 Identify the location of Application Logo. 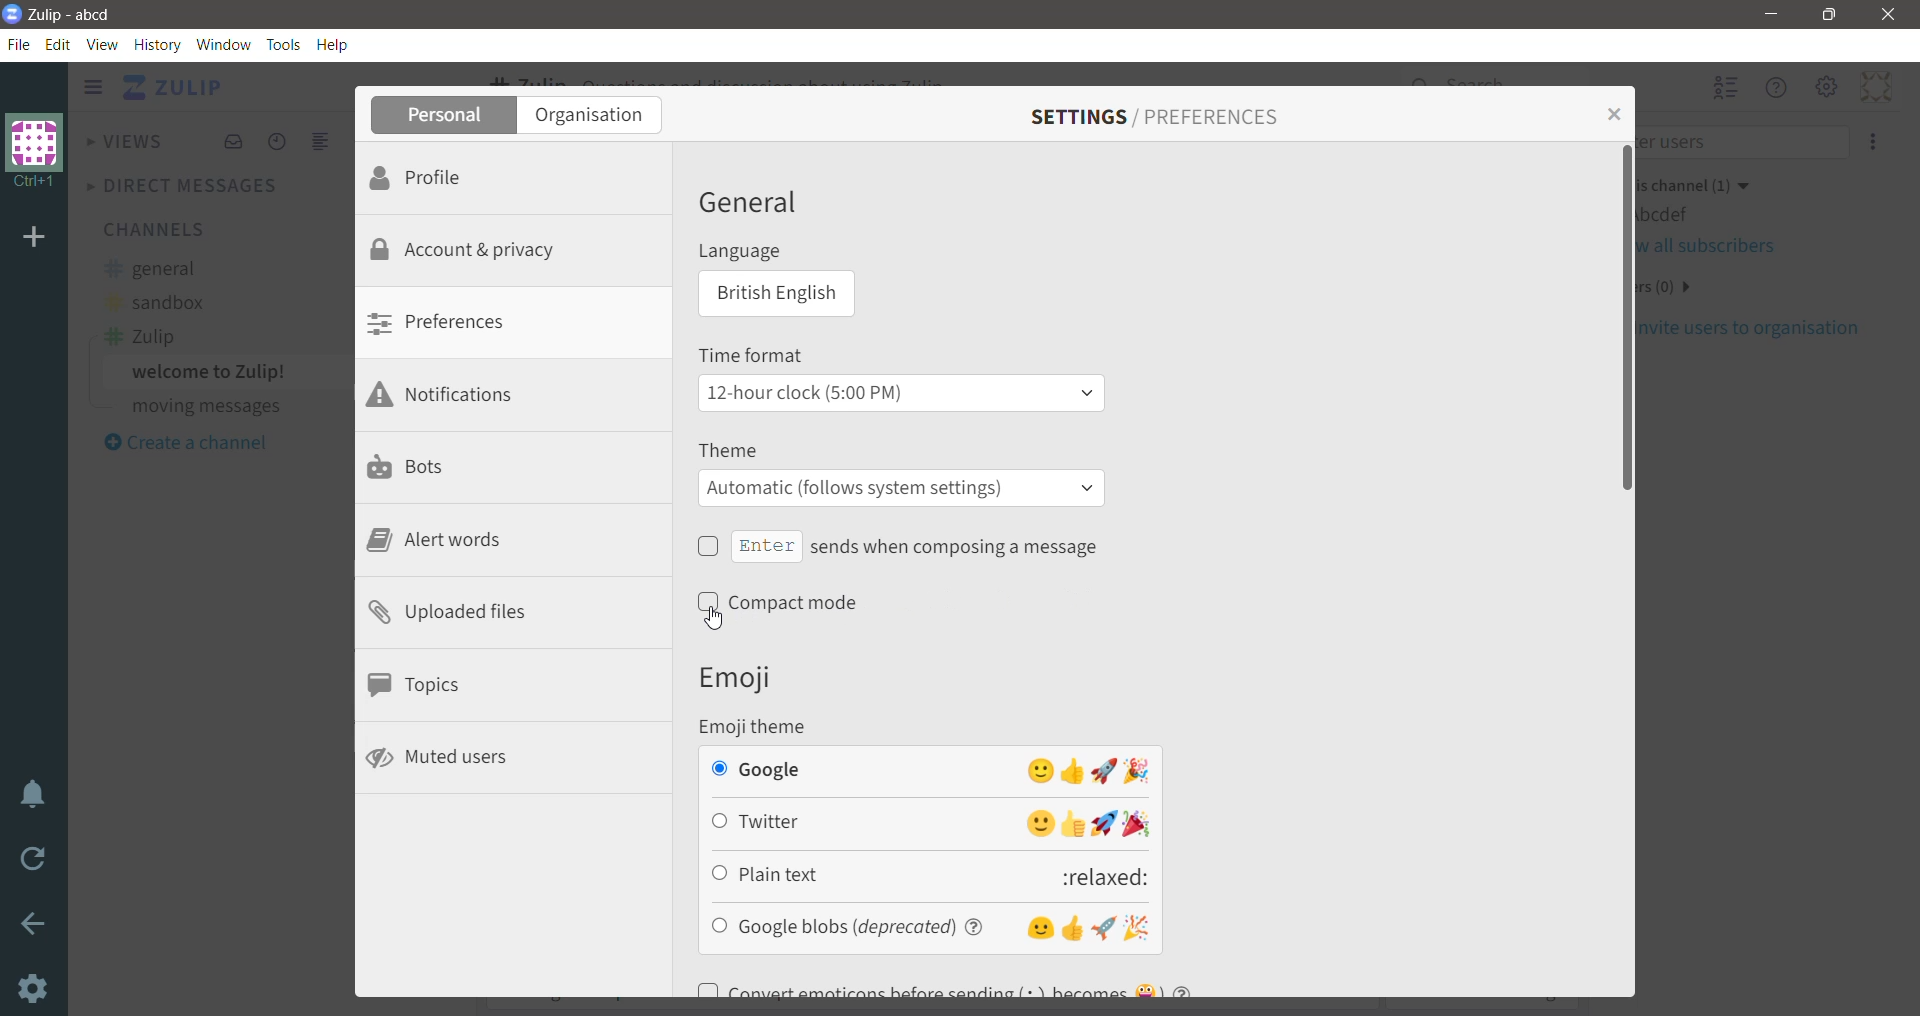
(12, 15).